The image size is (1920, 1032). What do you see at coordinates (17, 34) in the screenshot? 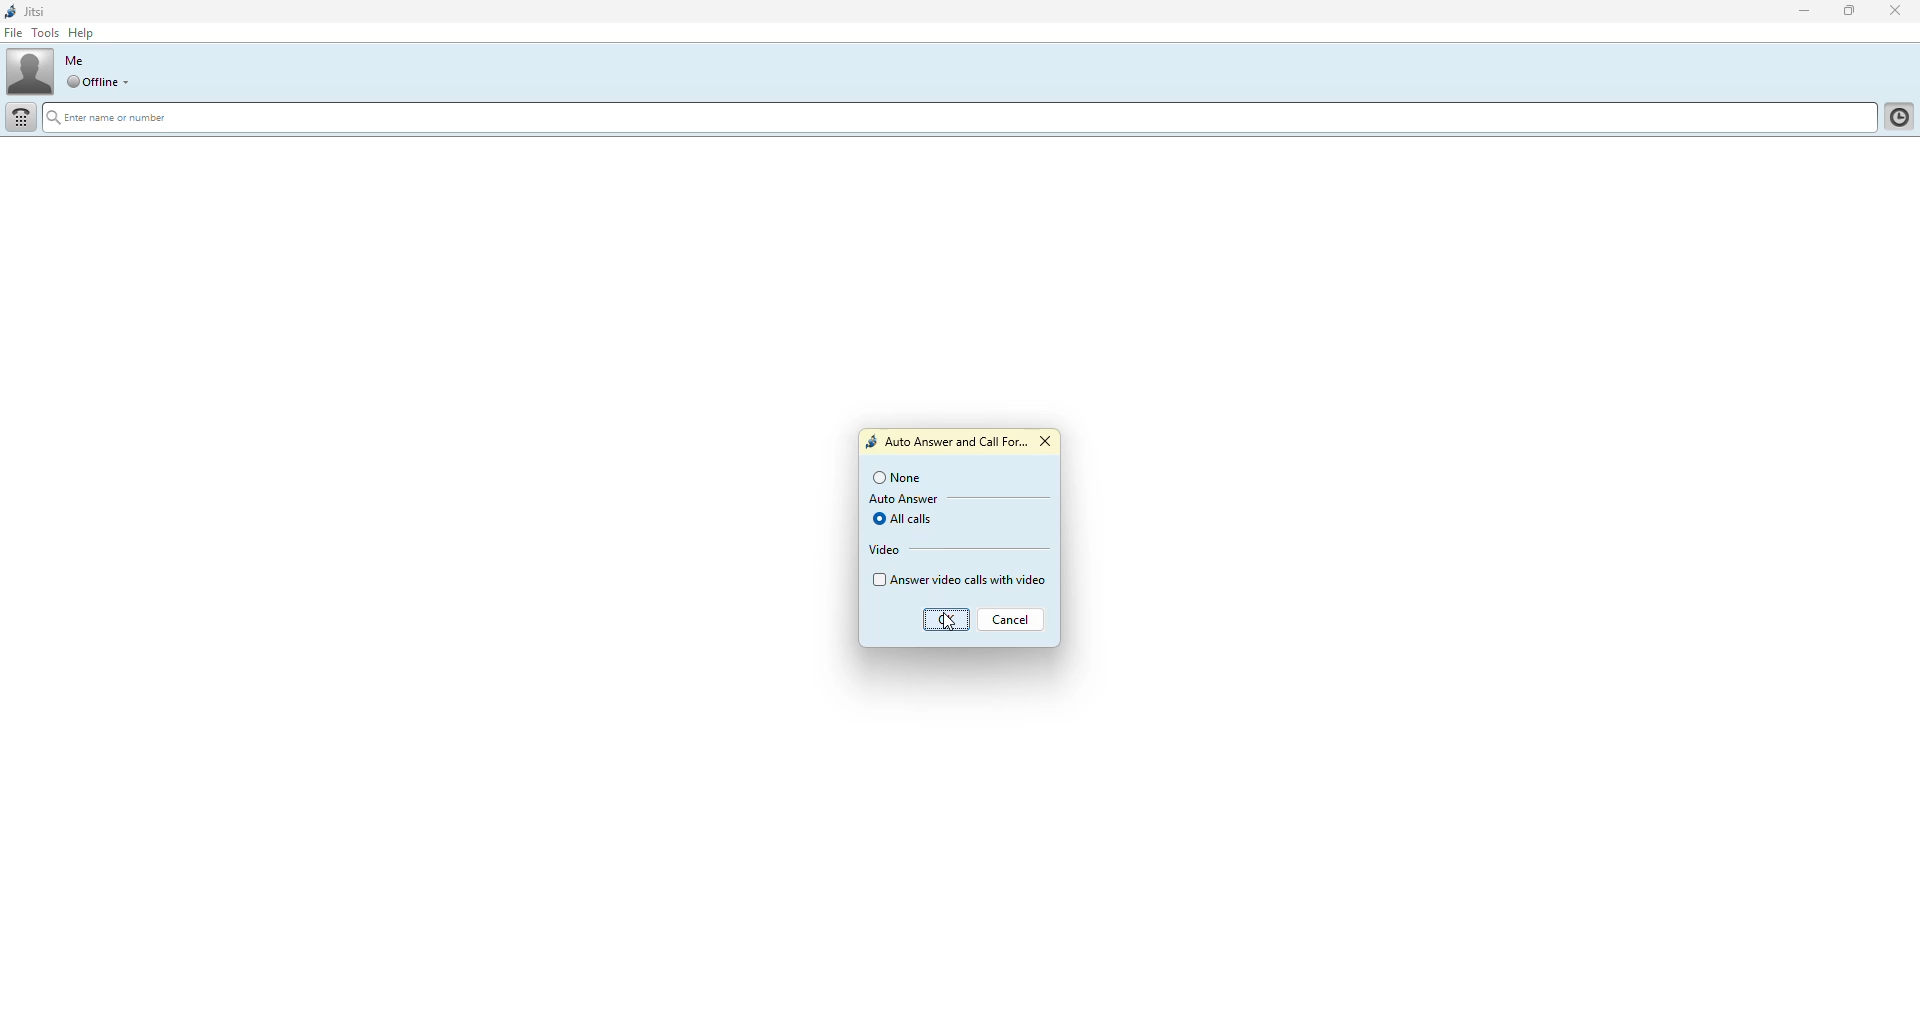
I see `file` at bounding box center [17, 34].